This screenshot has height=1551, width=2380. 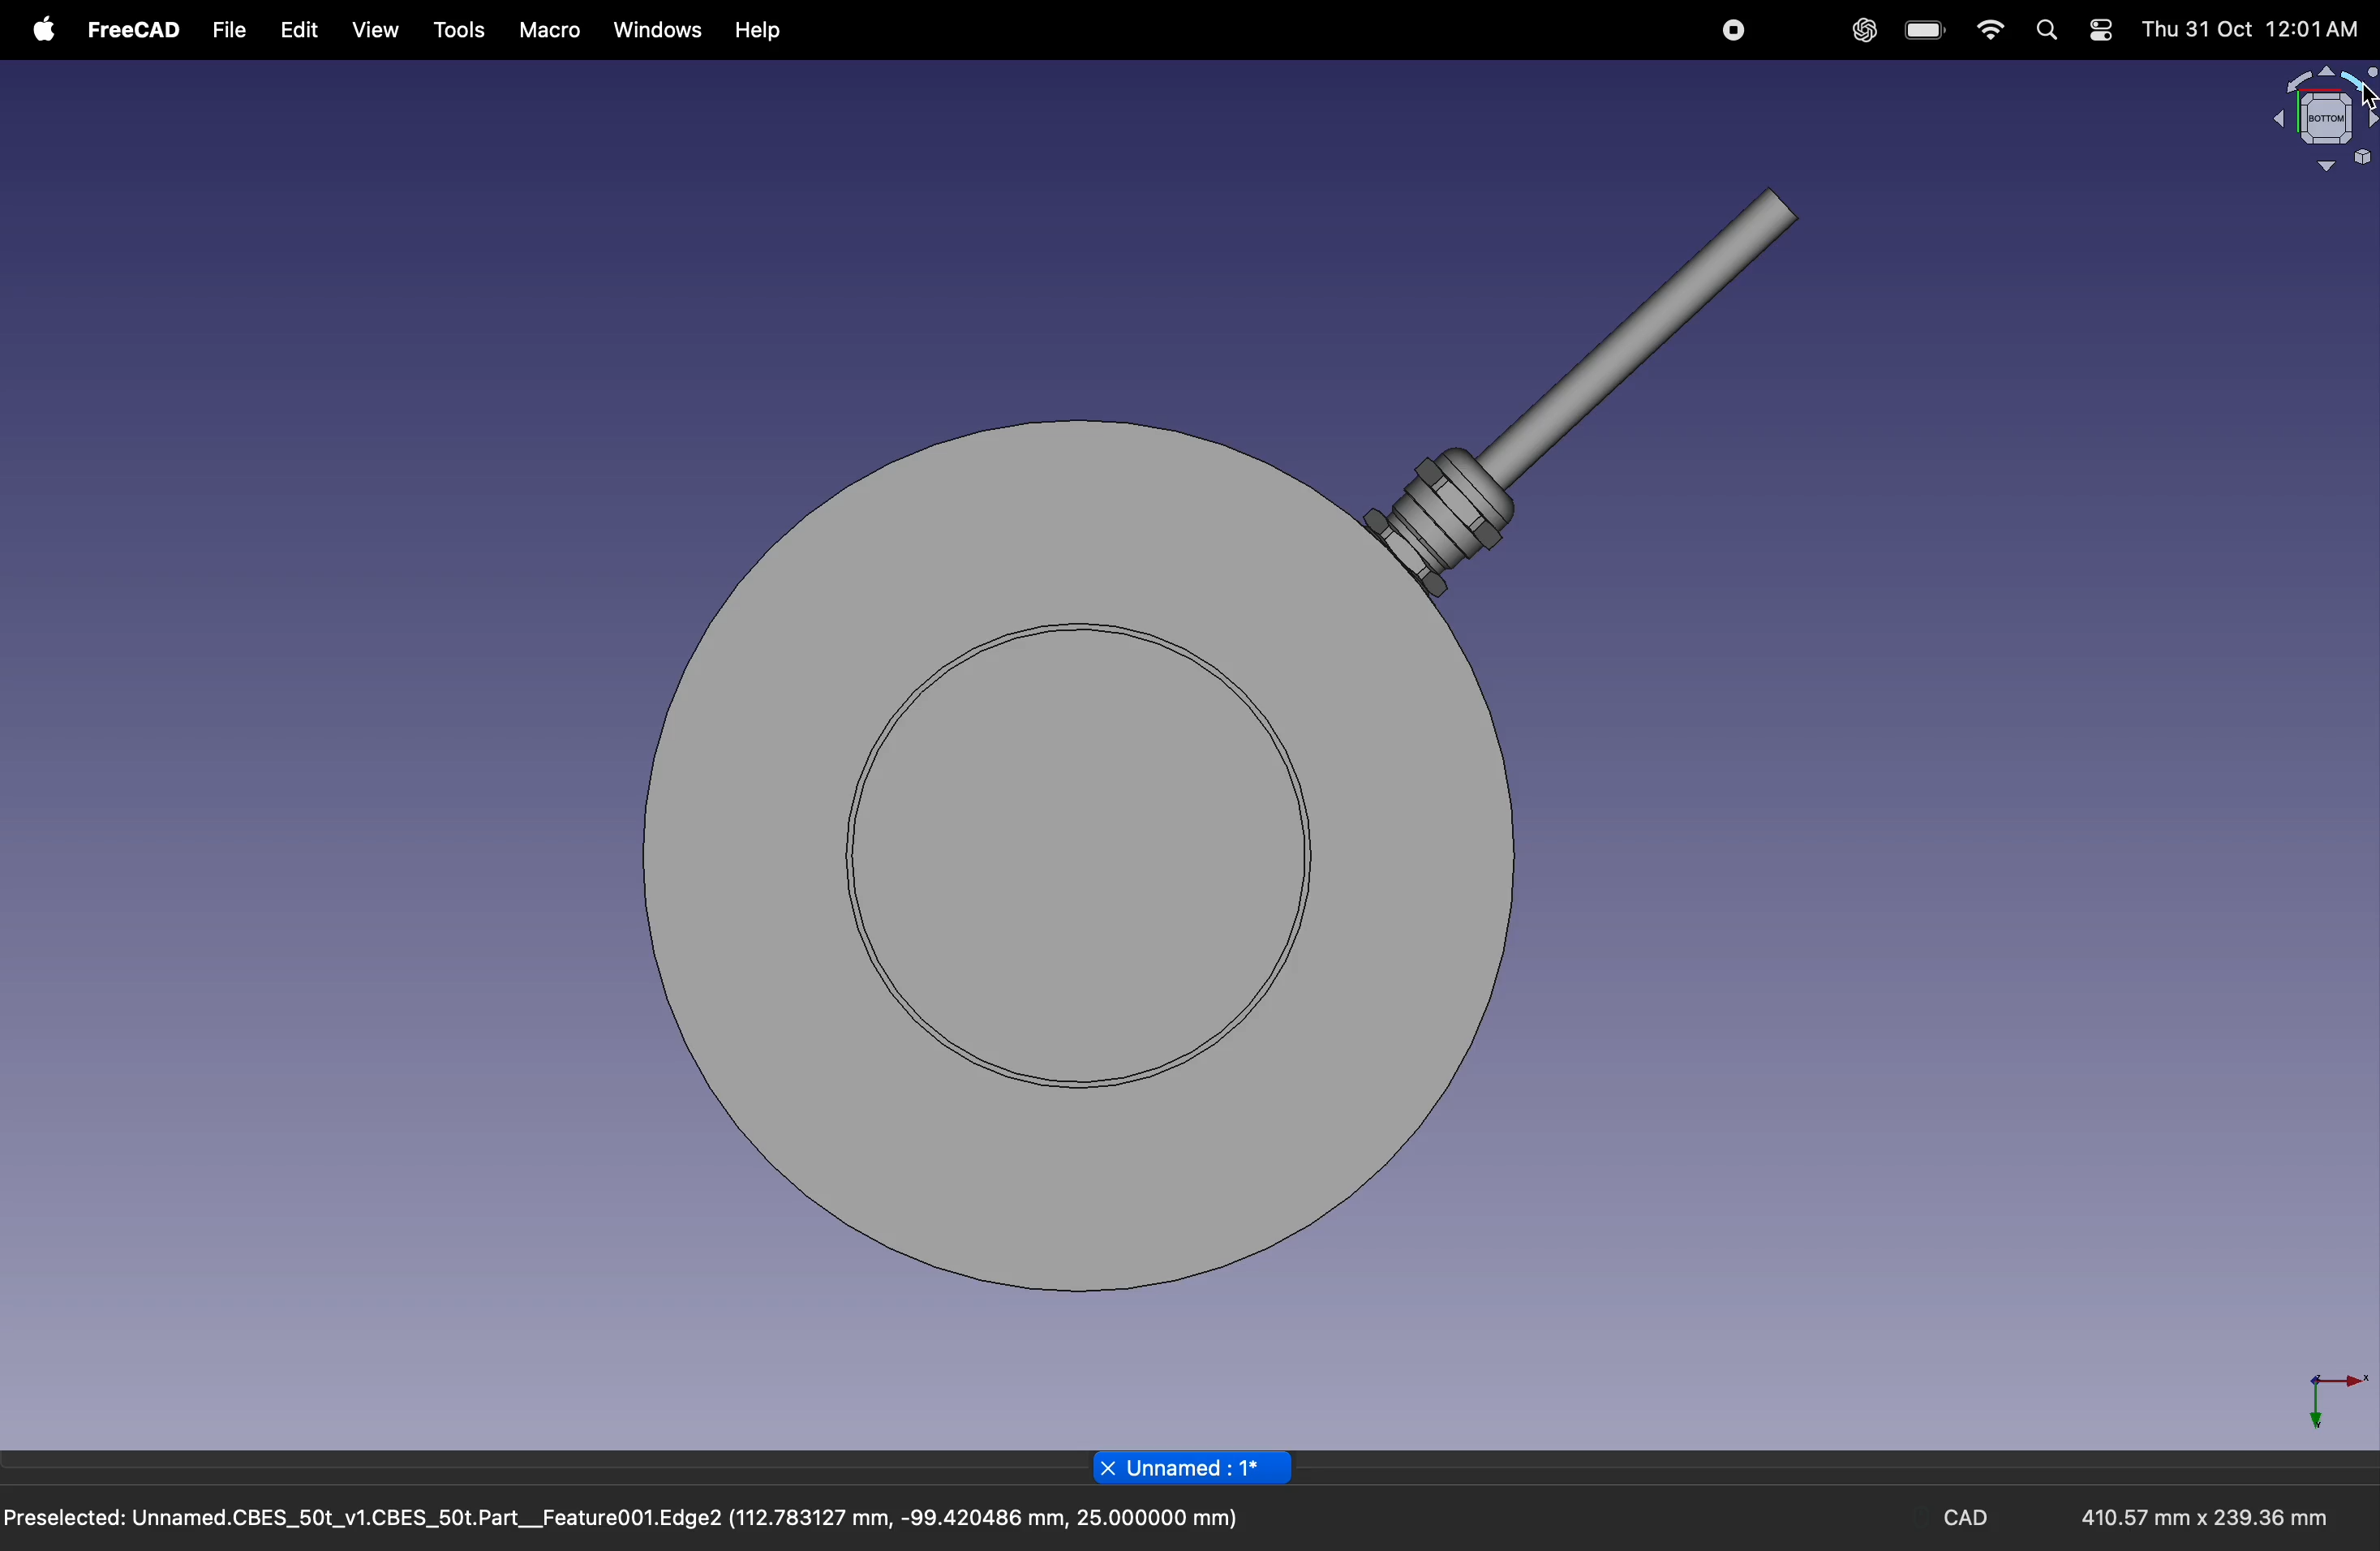 What do you see at coordinates (2049, 33) in the screenshot?
I see `search` at bounding box center [2049, 33].